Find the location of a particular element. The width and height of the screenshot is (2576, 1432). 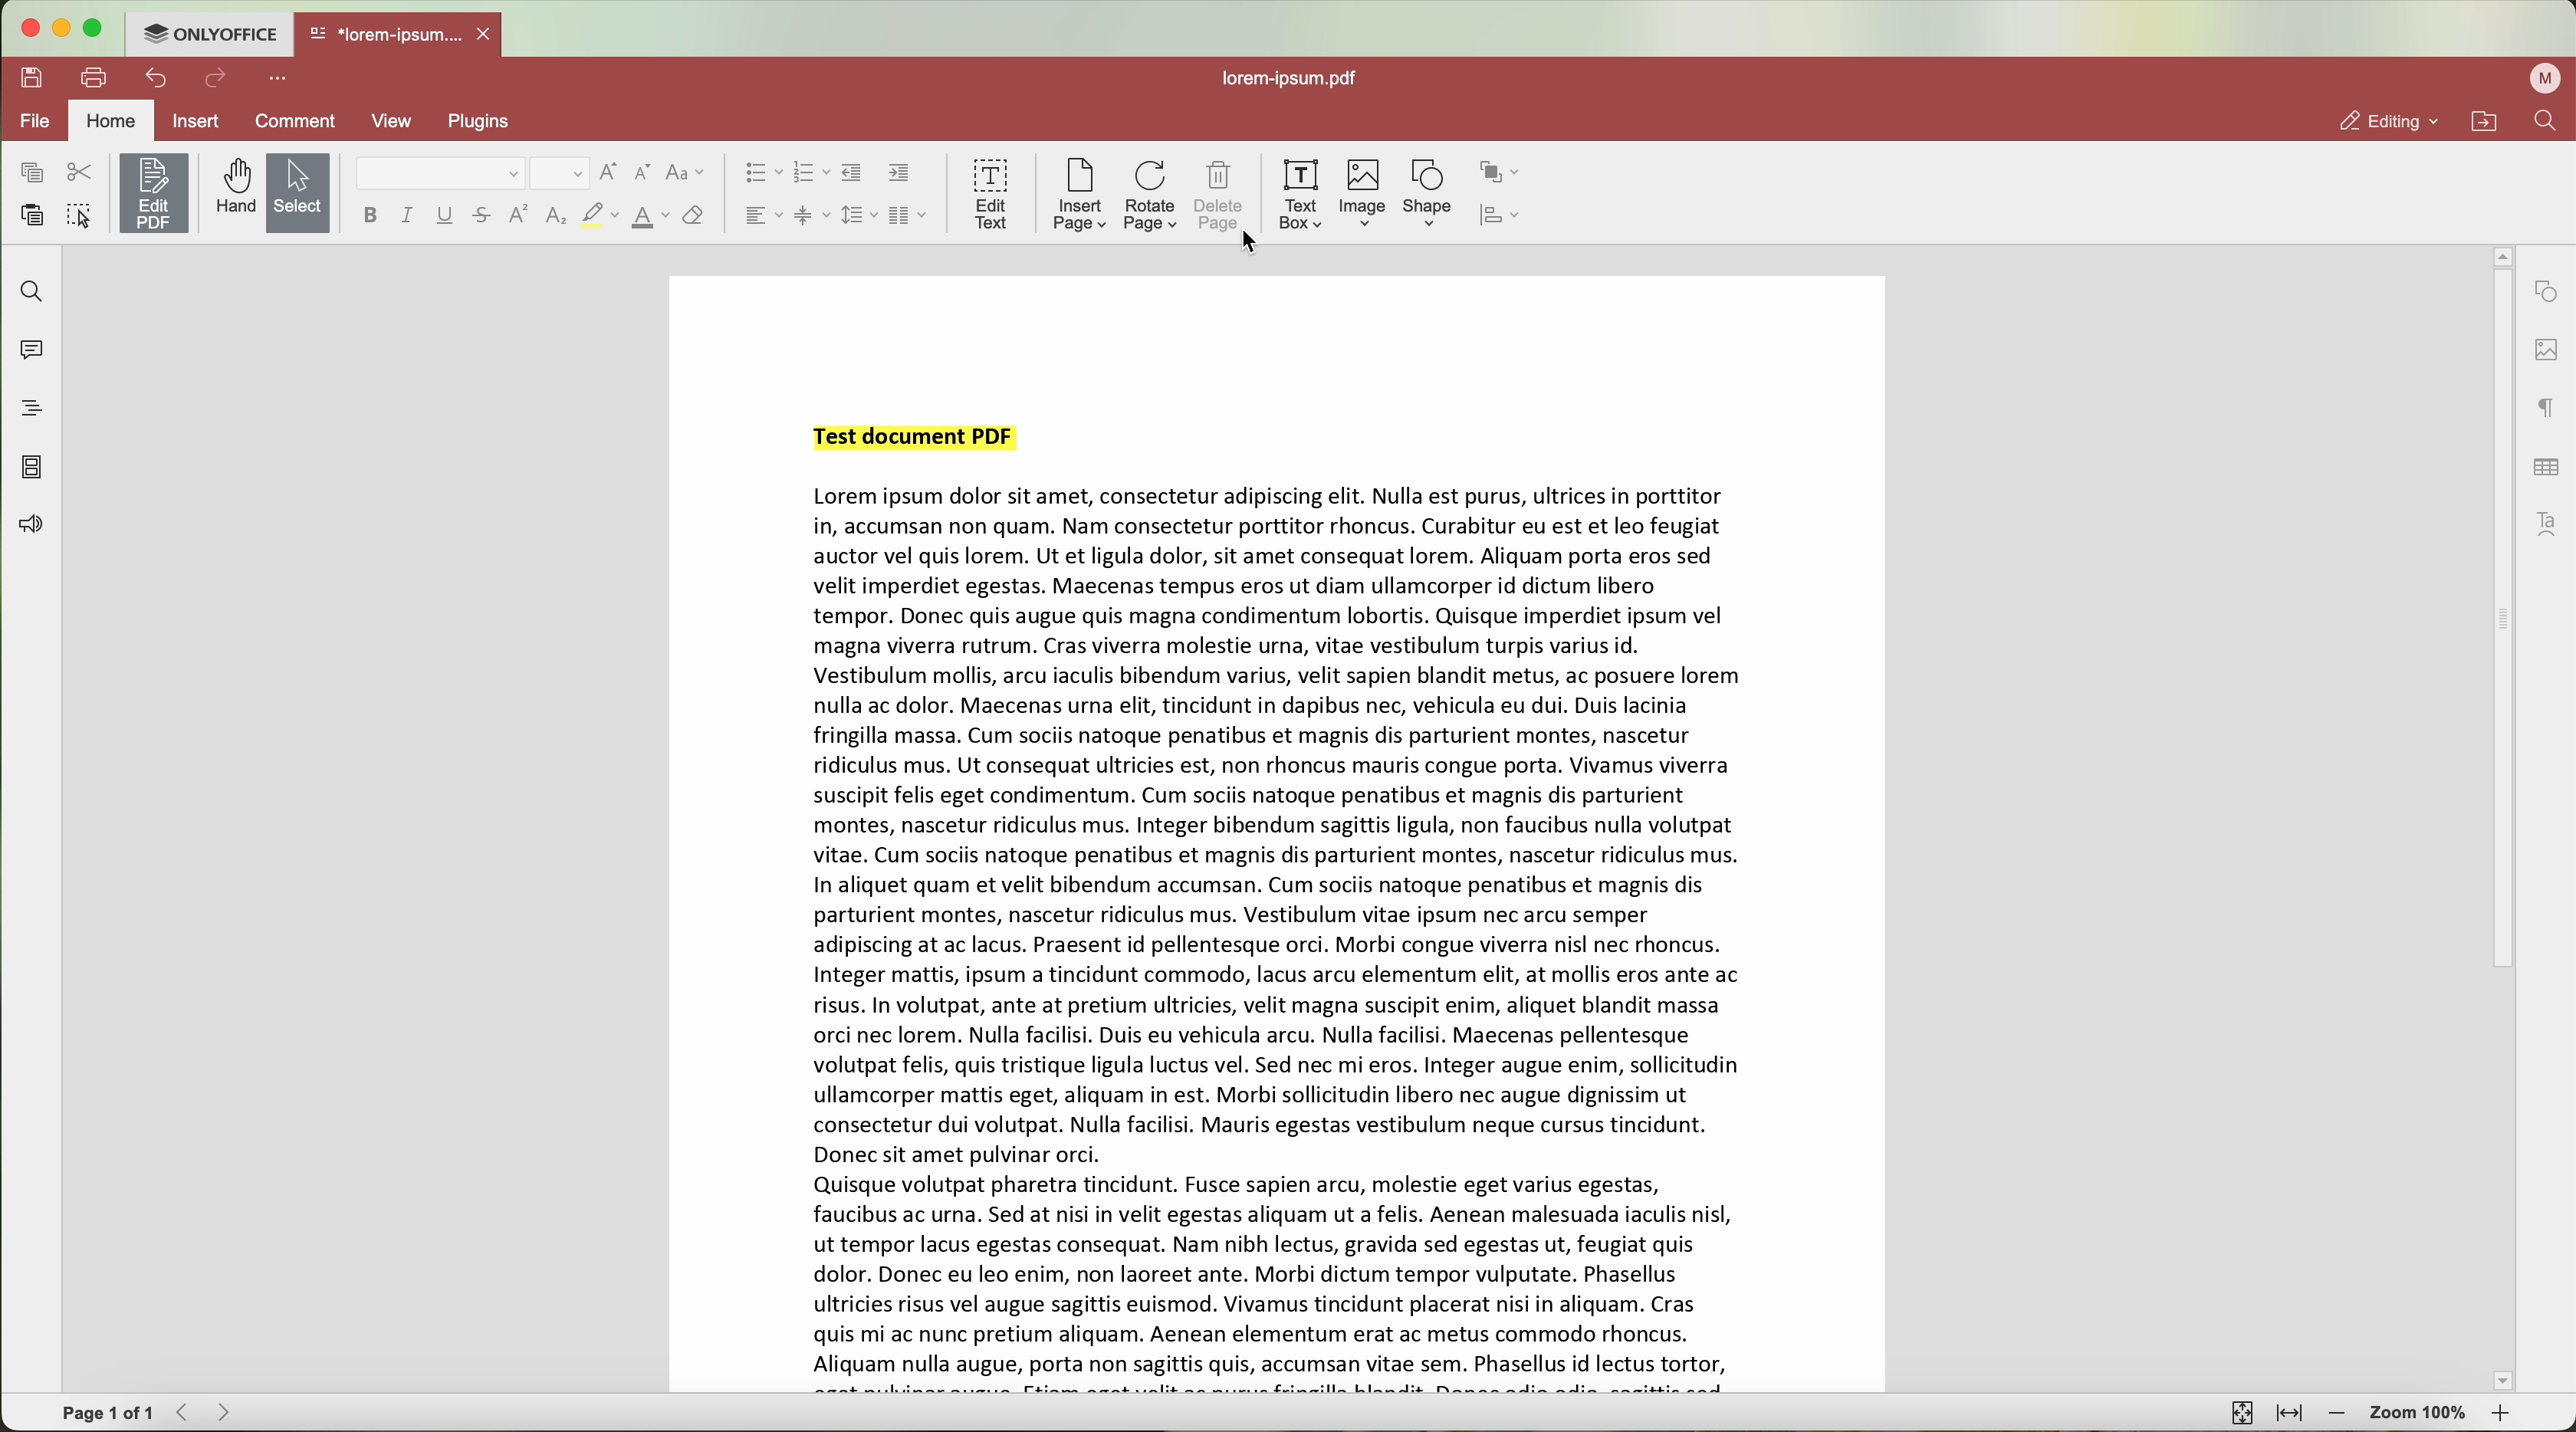

profile is located at coordinates (2544, 78).